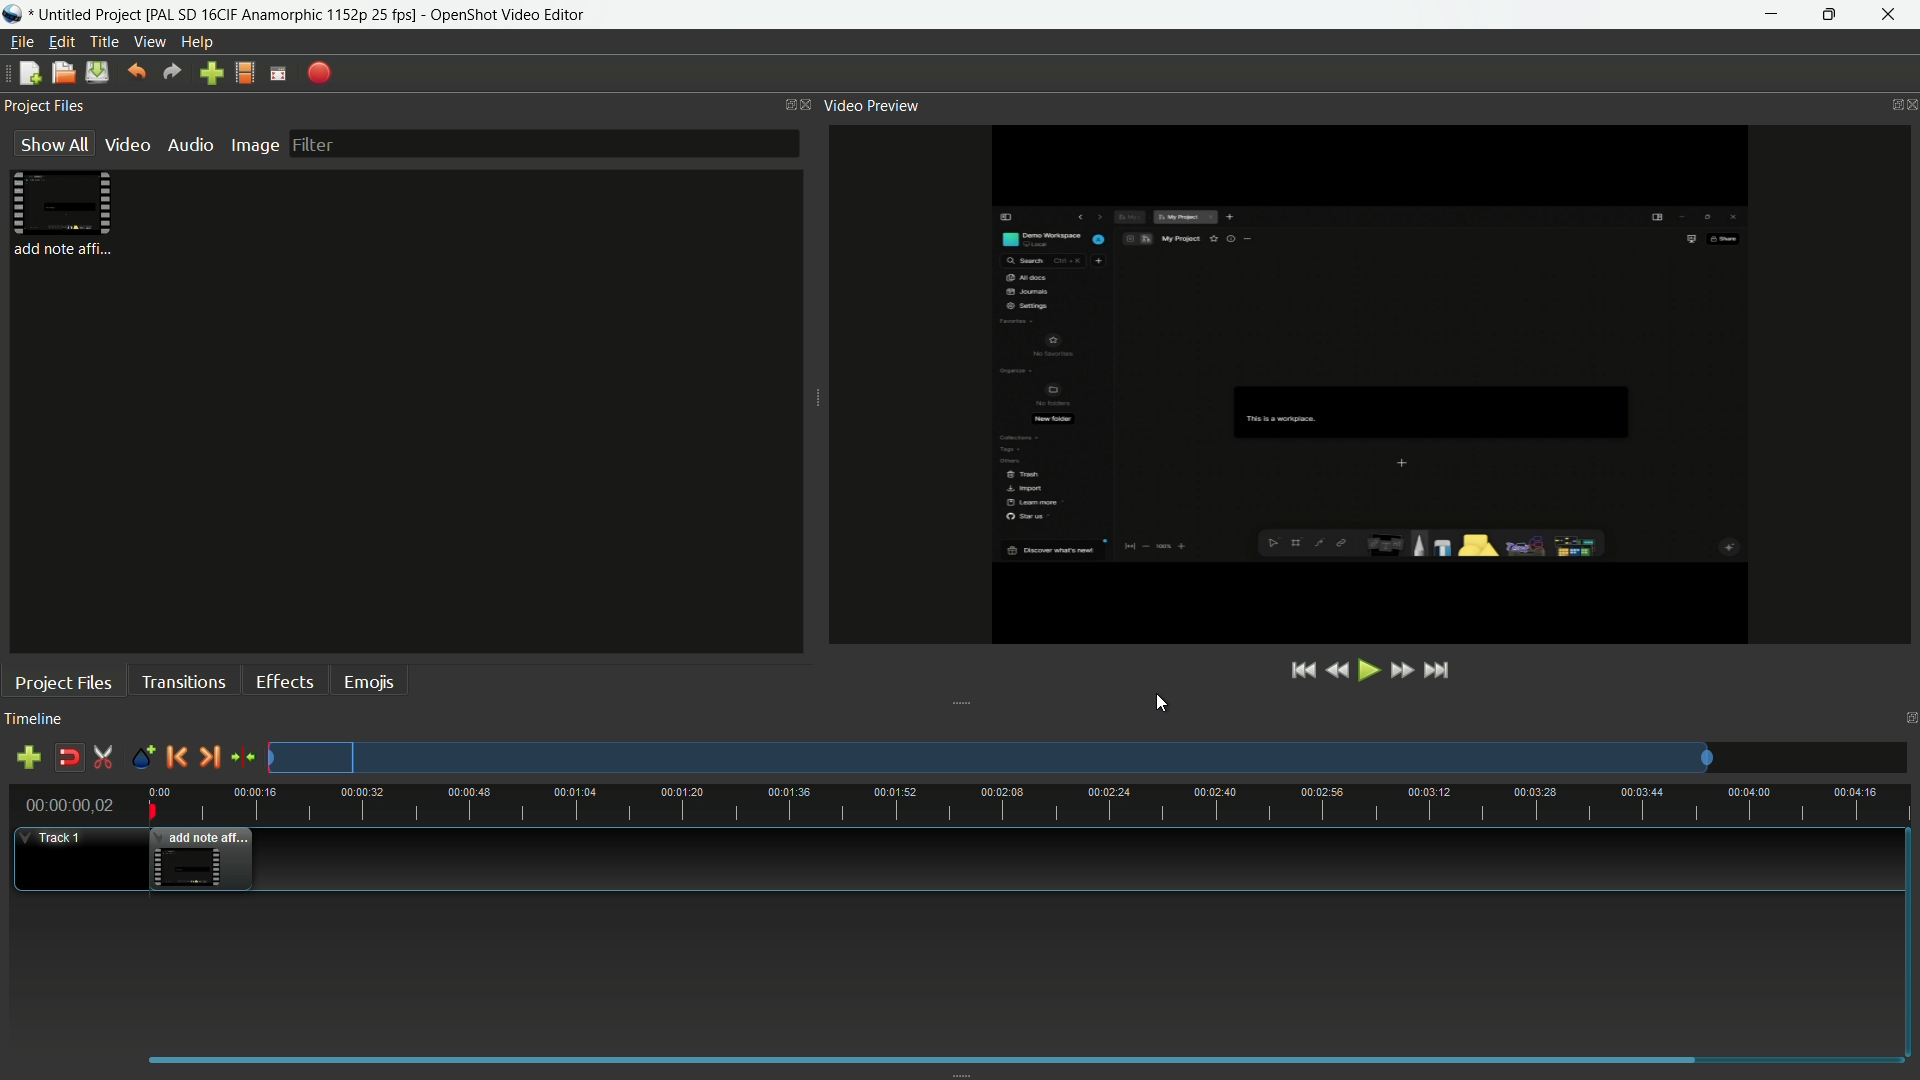 This screenshot has height=1080, width=1920. Describe the element at coordinates (1337, 672) in the screenshot. I see `rewind` at that location.